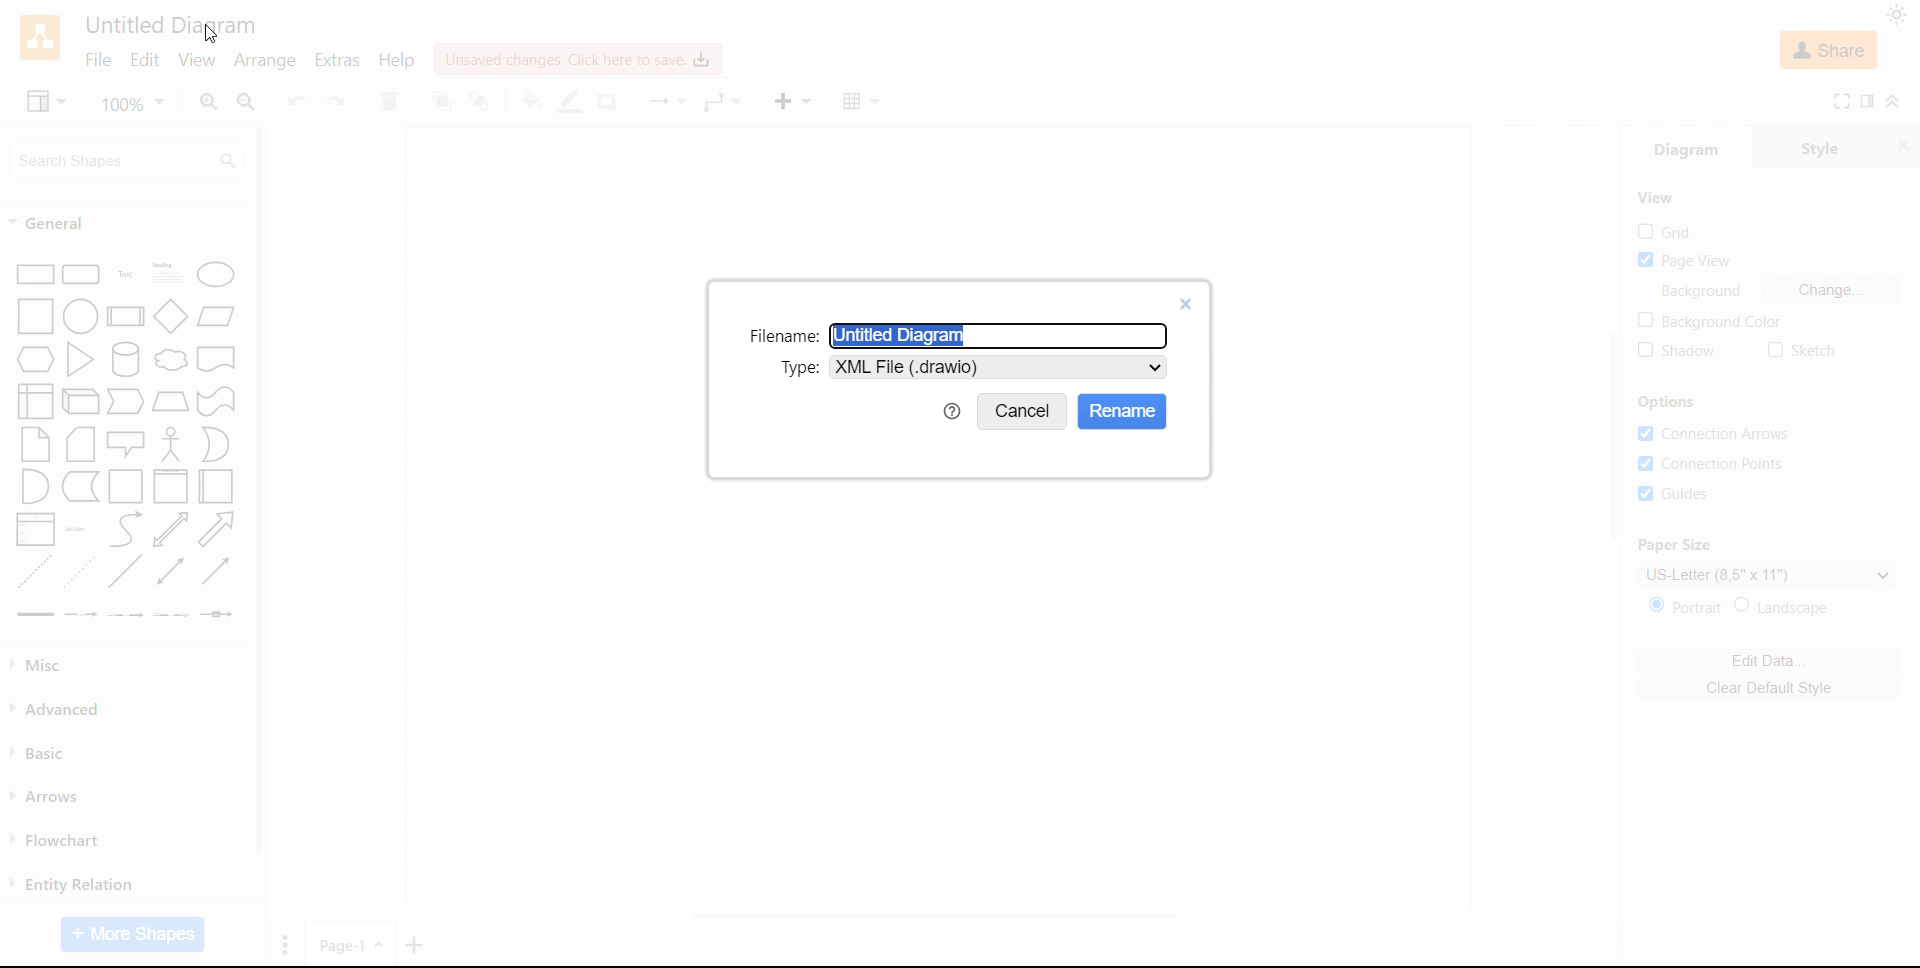 This screenshot has width=1920, height=968. What do you see at coordinates (351, 943) in the screenshot?
I see `Page one ` at bounding box center [351, 943].